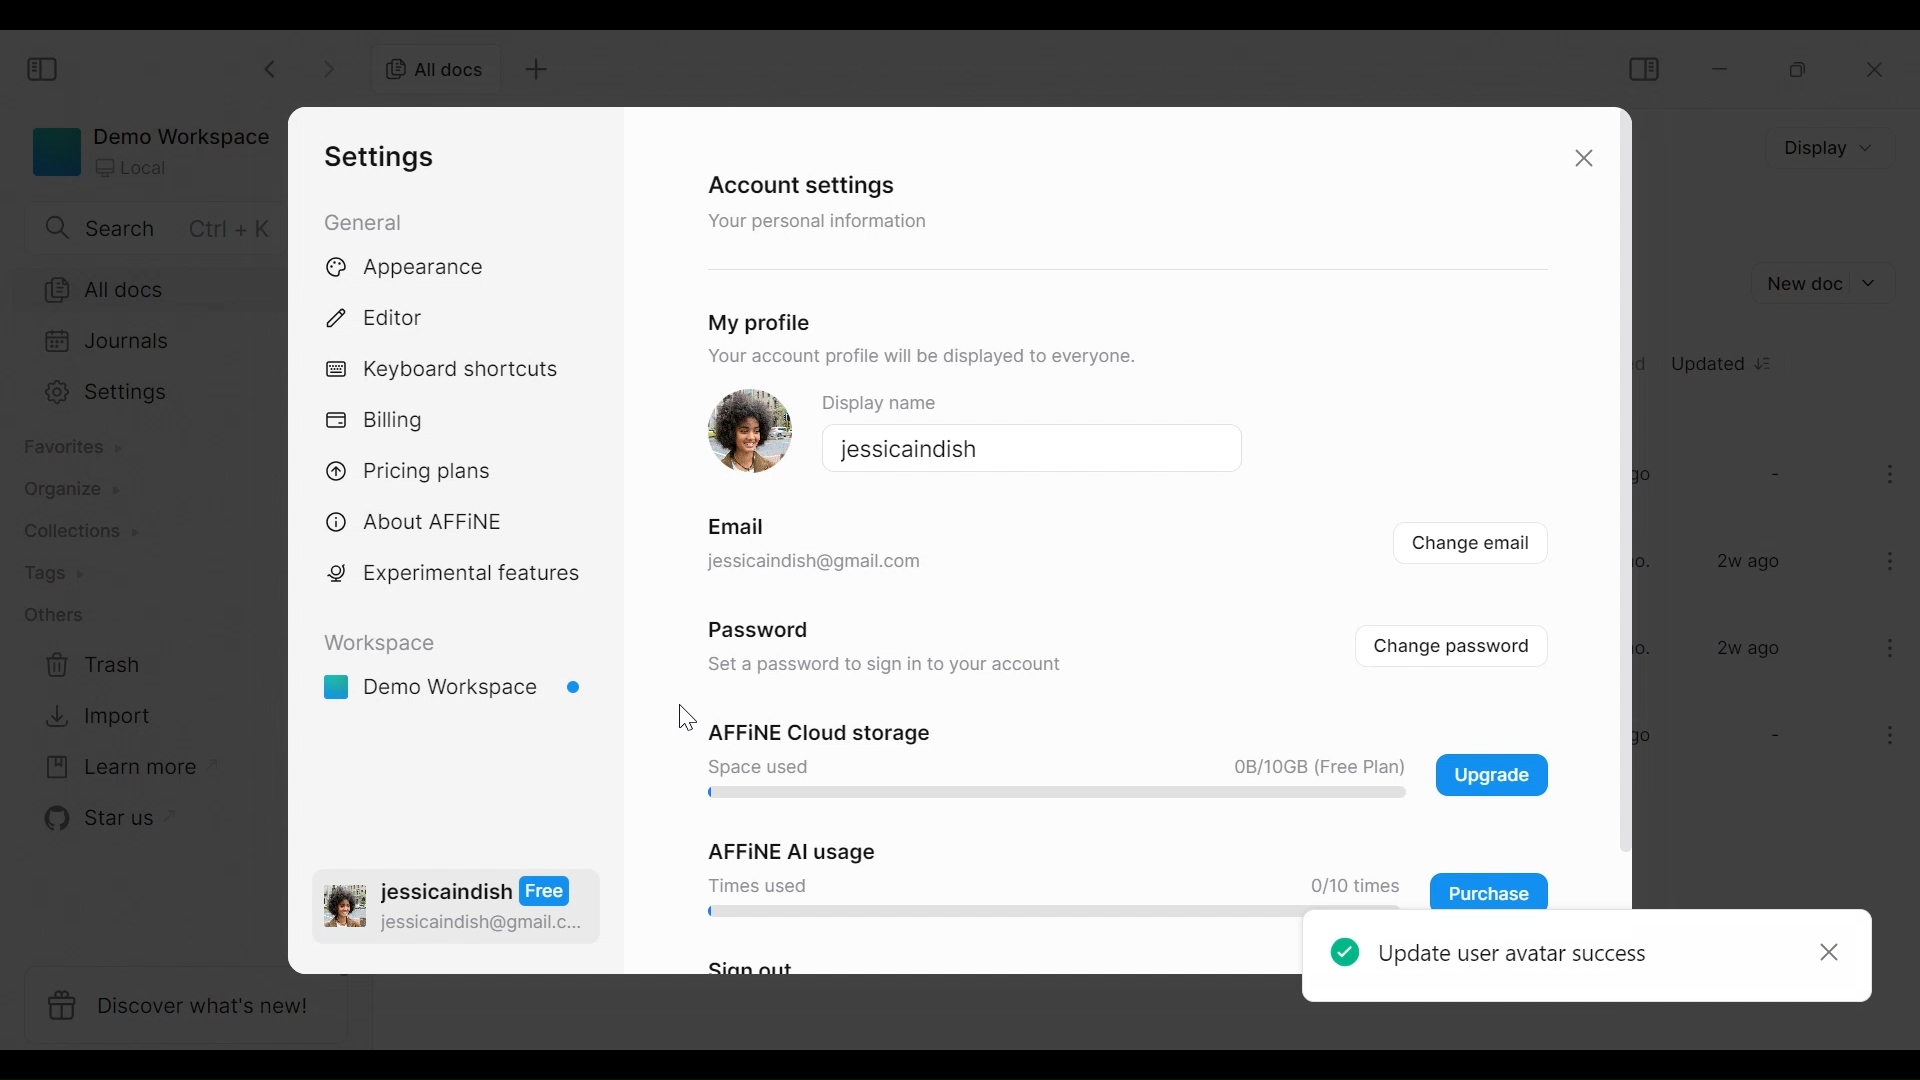  Describe the element at coordinates (911, 356) in the screenshot. I see `Your account profile will be displayed to everyone.` at that location.